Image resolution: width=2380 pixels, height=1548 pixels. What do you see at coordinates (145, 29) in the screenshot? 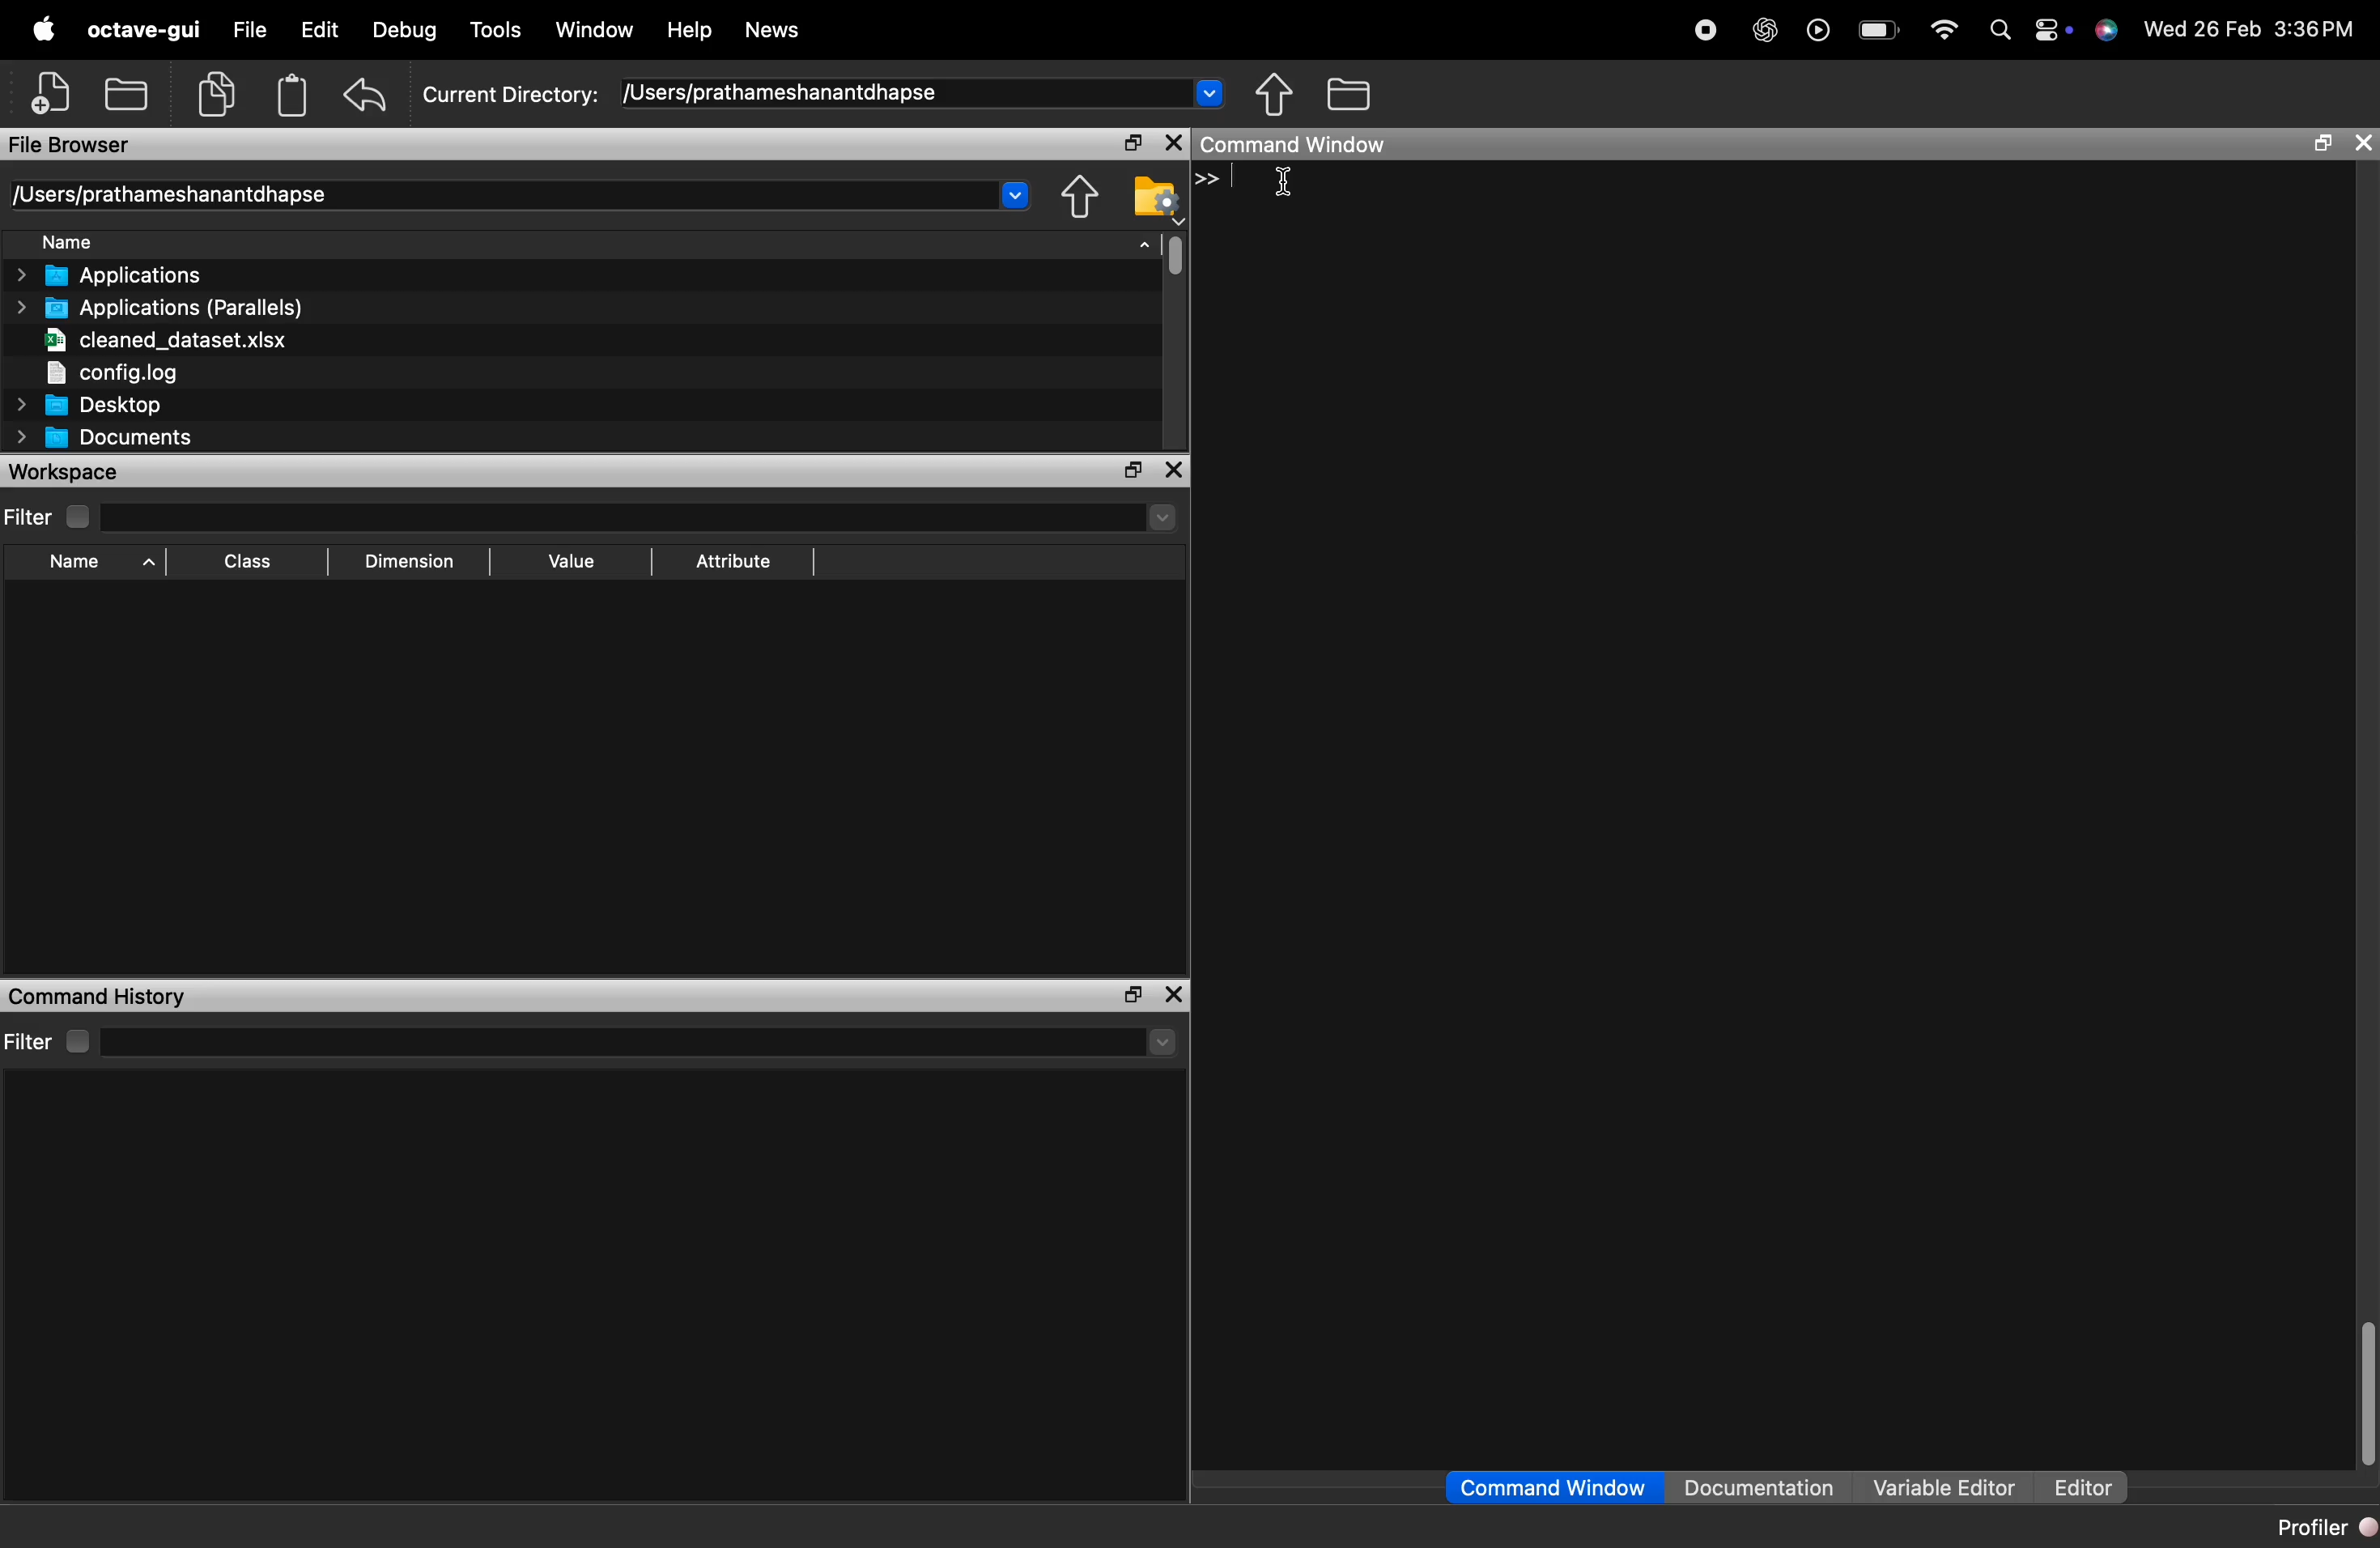
I see `octave-gui` at bounding box center [145, 29].